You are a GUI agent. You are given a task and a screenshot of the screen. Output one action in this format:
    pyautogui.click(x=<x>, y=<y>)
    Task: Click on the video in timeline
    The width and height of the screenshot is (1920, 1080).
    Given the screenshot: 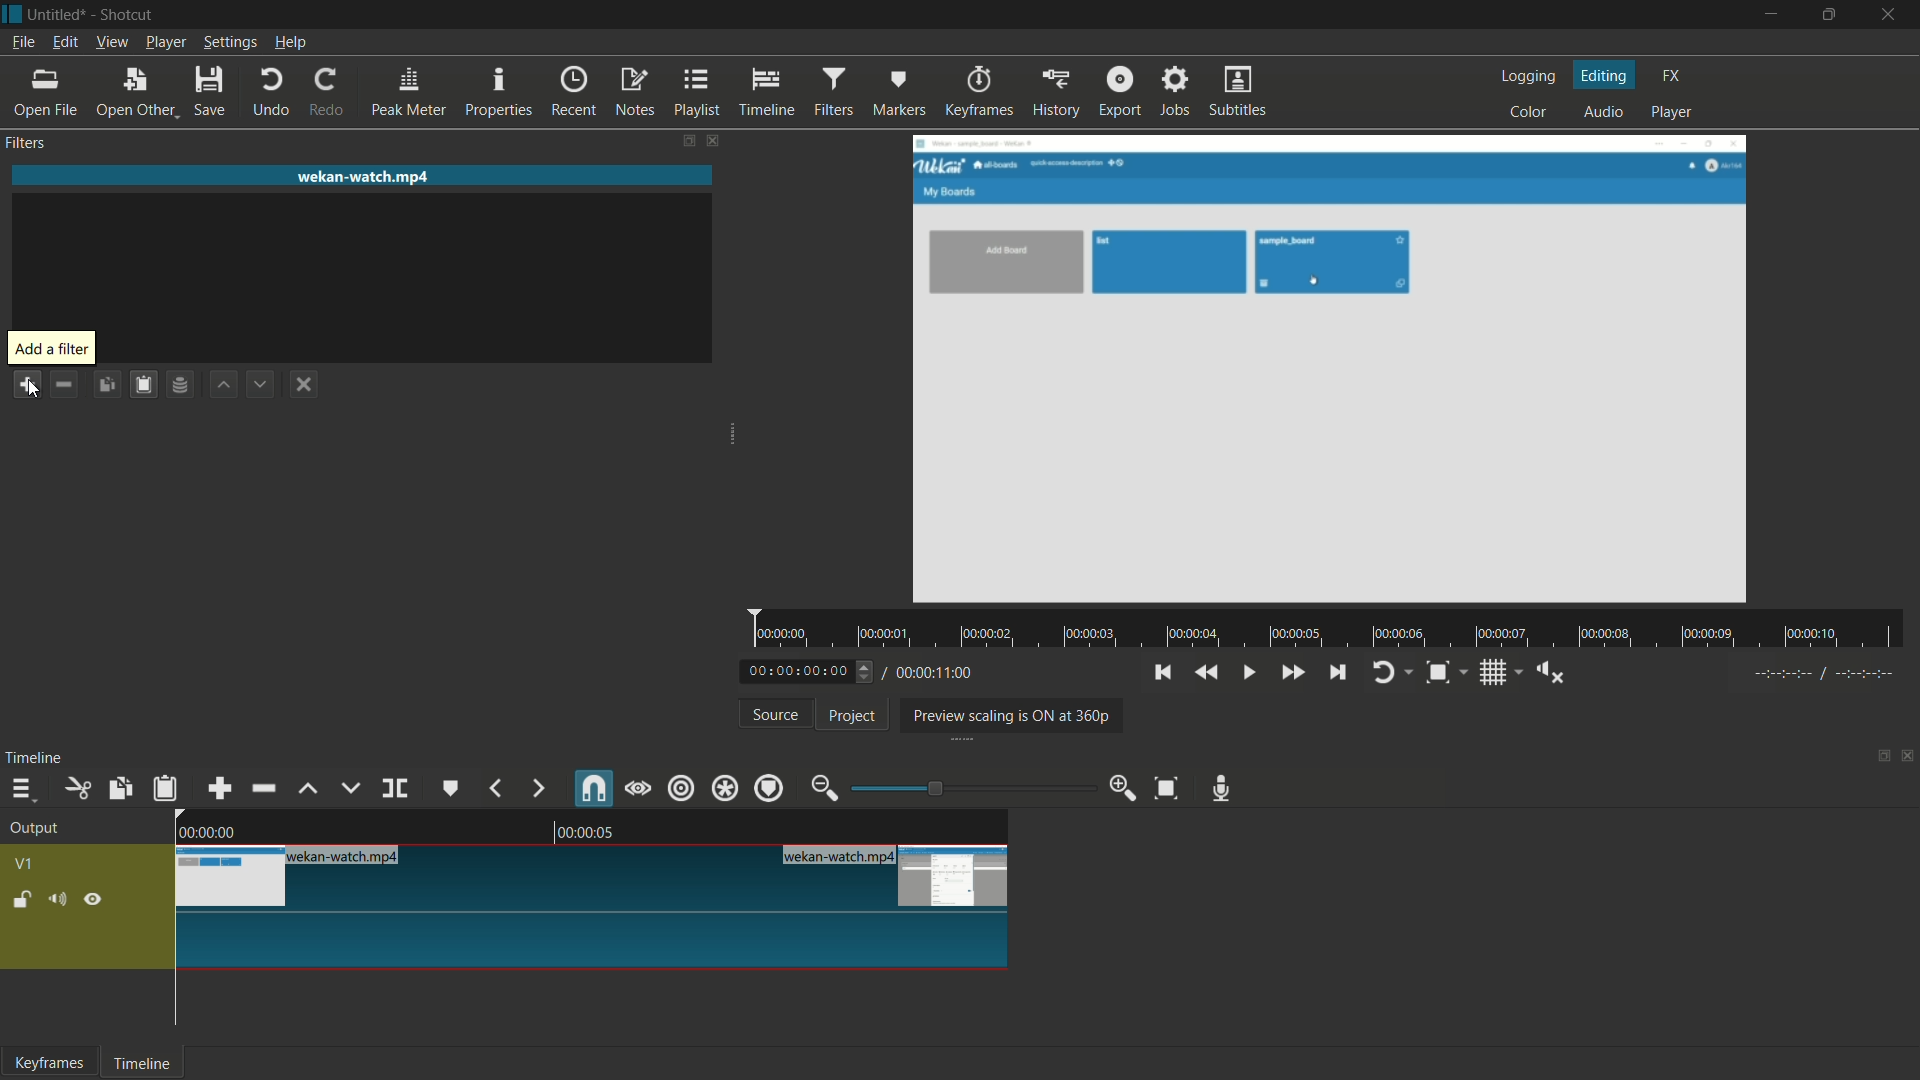 What is the action you would take?
    pyautogui.click(x=593, y=907)
    